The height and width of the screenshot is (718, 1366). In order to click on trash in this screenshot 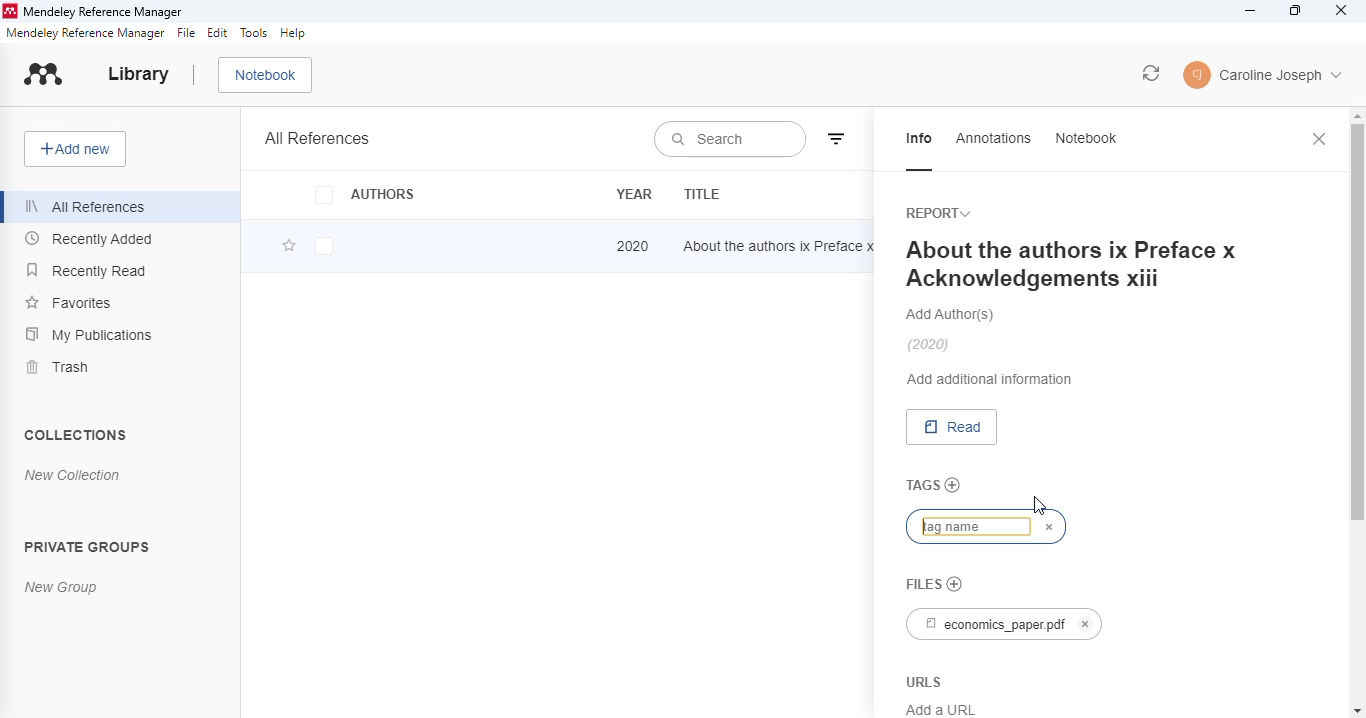, I will do `click(60, 367)`.